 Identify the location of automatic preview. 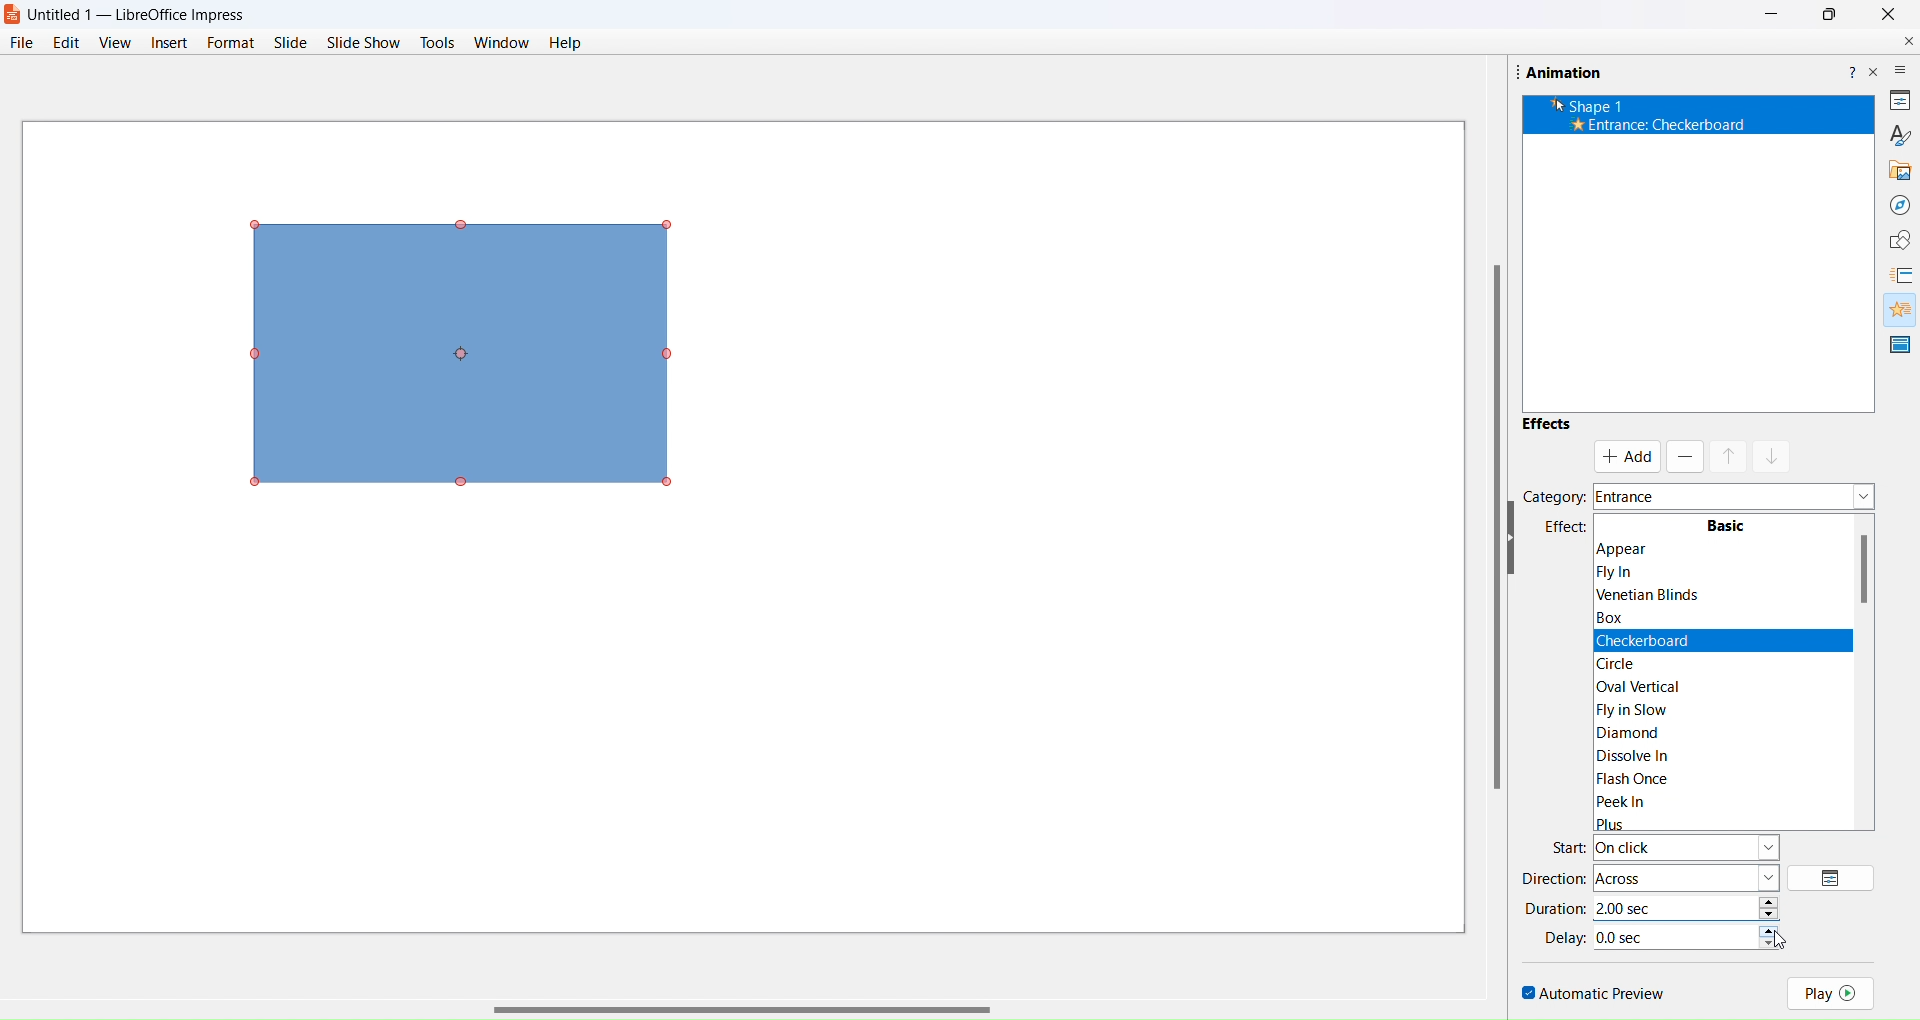
(1592, 990).